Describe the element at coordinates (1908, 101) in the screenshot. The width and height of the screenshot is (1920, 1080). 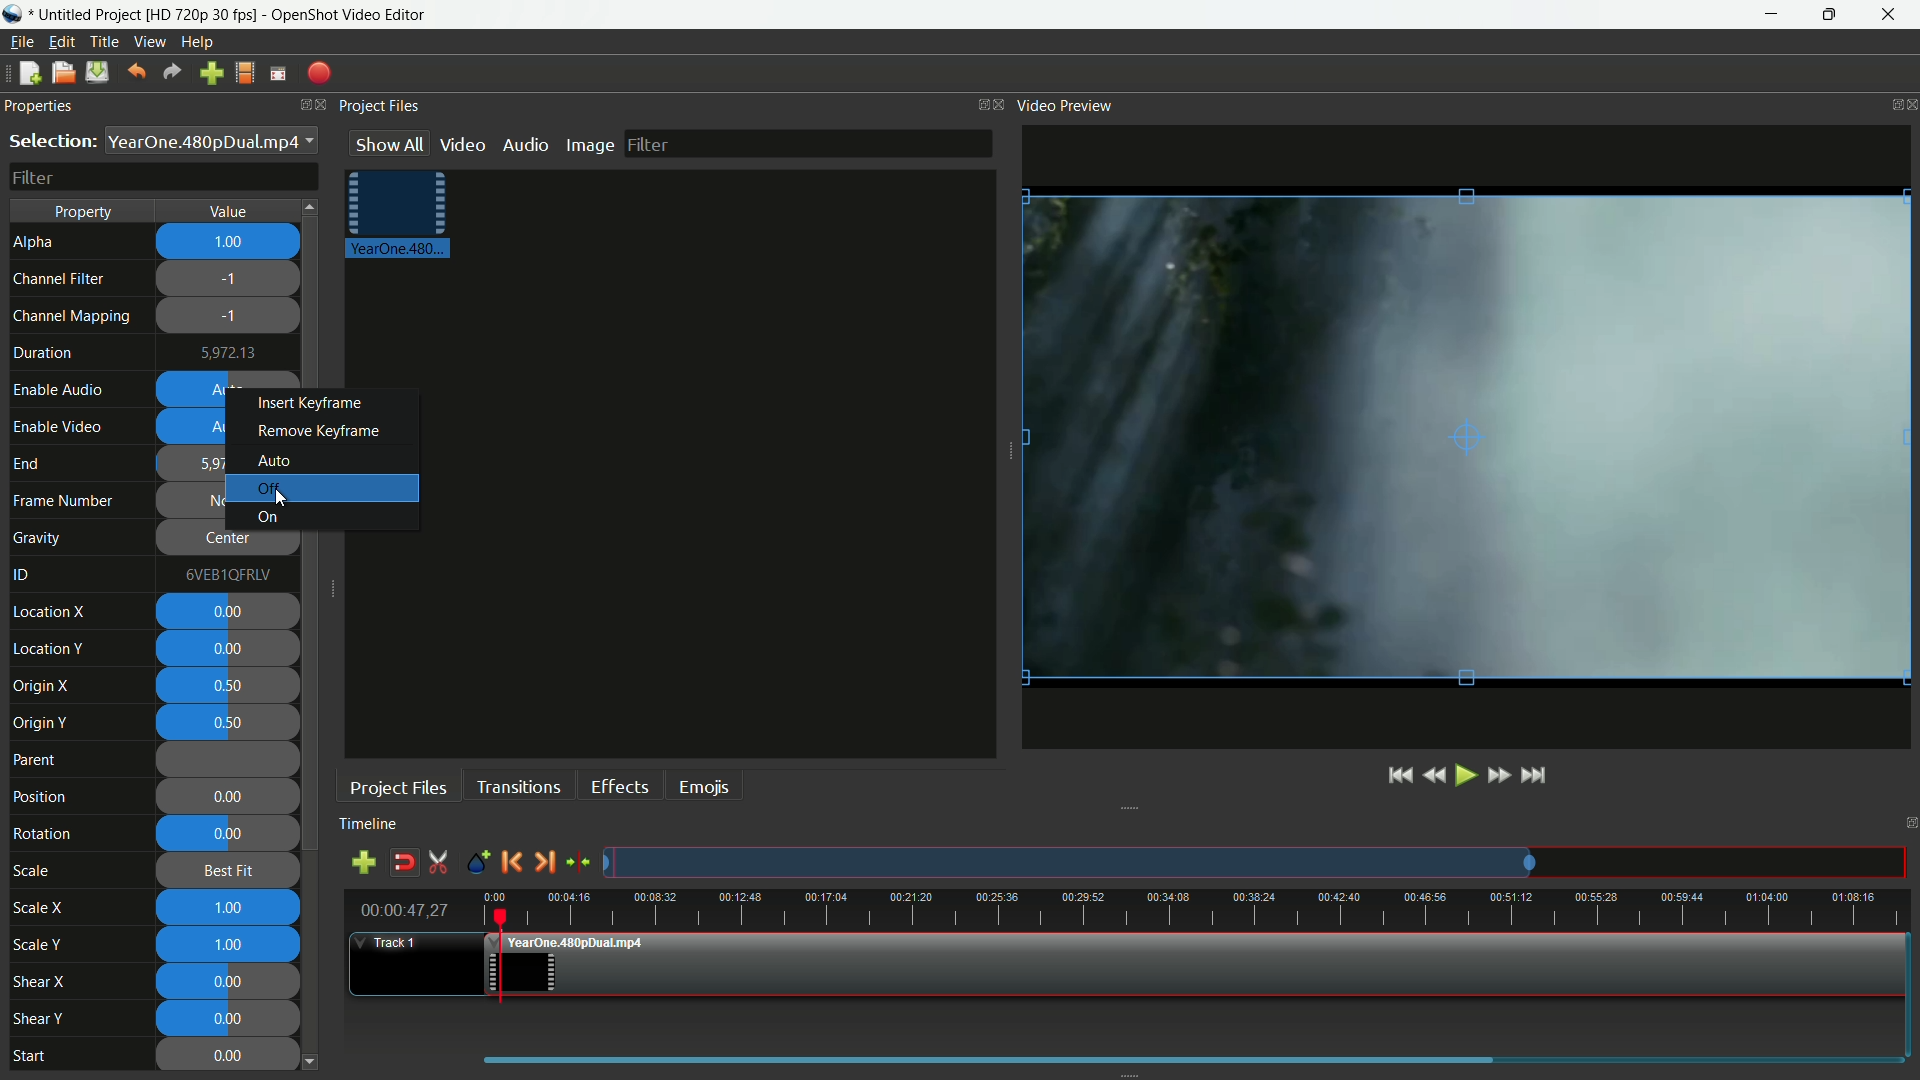
I see `close video preview` at that location.